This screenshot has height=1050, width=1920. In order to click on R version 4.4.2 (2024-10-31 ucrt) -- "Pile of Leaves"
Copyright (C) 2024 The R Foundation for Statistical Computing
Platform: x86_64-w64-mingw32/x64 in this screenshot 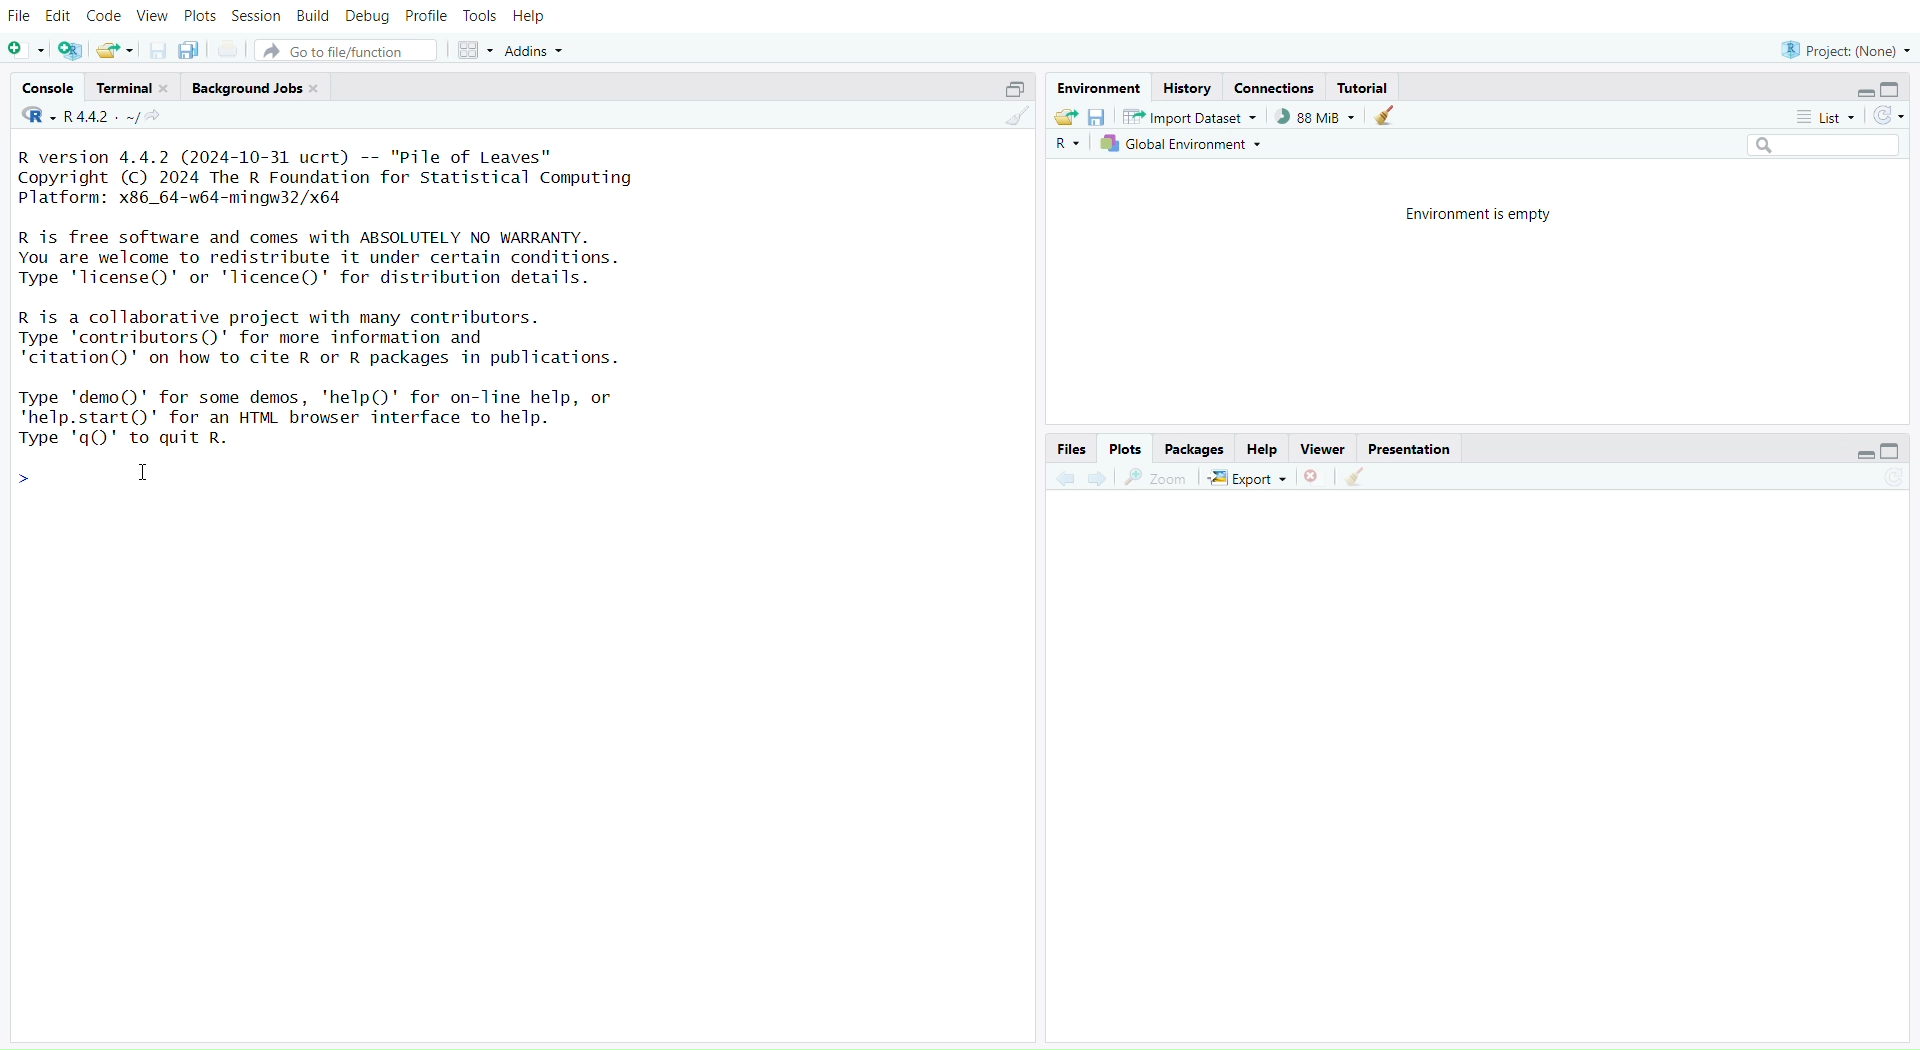, I will do `click(345, 179)`.